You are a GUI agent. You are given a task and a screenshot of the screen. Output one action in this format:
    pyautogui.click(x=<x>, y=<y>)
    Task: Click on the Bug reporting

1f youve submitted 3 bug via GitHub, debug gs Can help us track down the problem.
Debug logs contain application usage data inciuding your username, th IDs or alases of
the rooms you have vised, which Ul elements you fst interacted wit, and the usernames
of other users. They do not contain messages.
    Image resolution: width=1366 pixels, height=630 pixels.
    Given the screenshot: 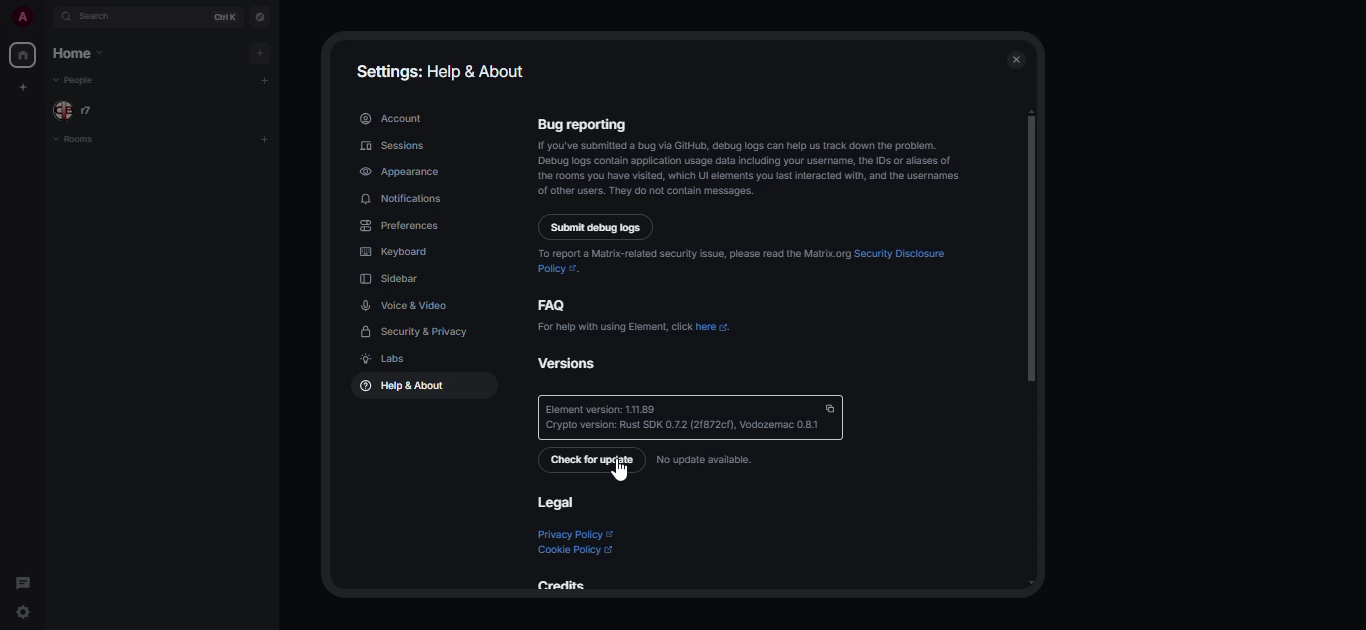 What is the action you would take?
    pyautogui.click(x=747, y=160)
    